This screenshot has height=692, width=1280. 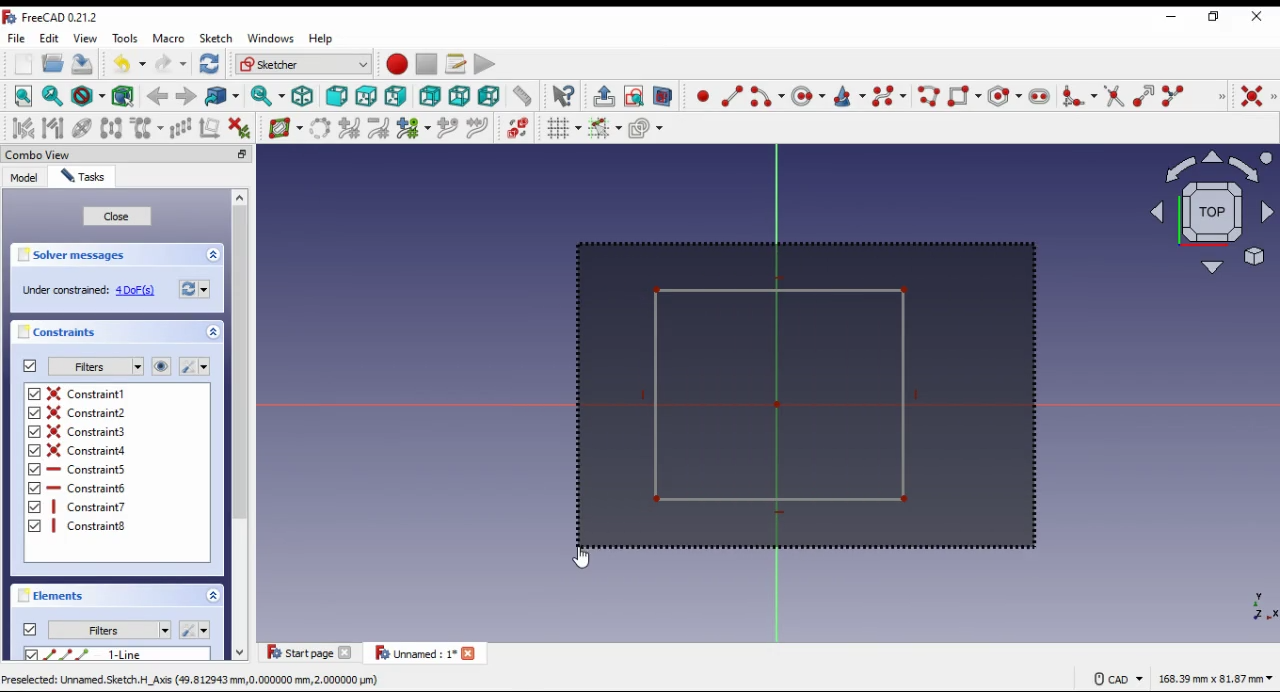 What do you see at coordinates (159, 98) in the screenshot?
I see `back` at bounding box center [159, 98].